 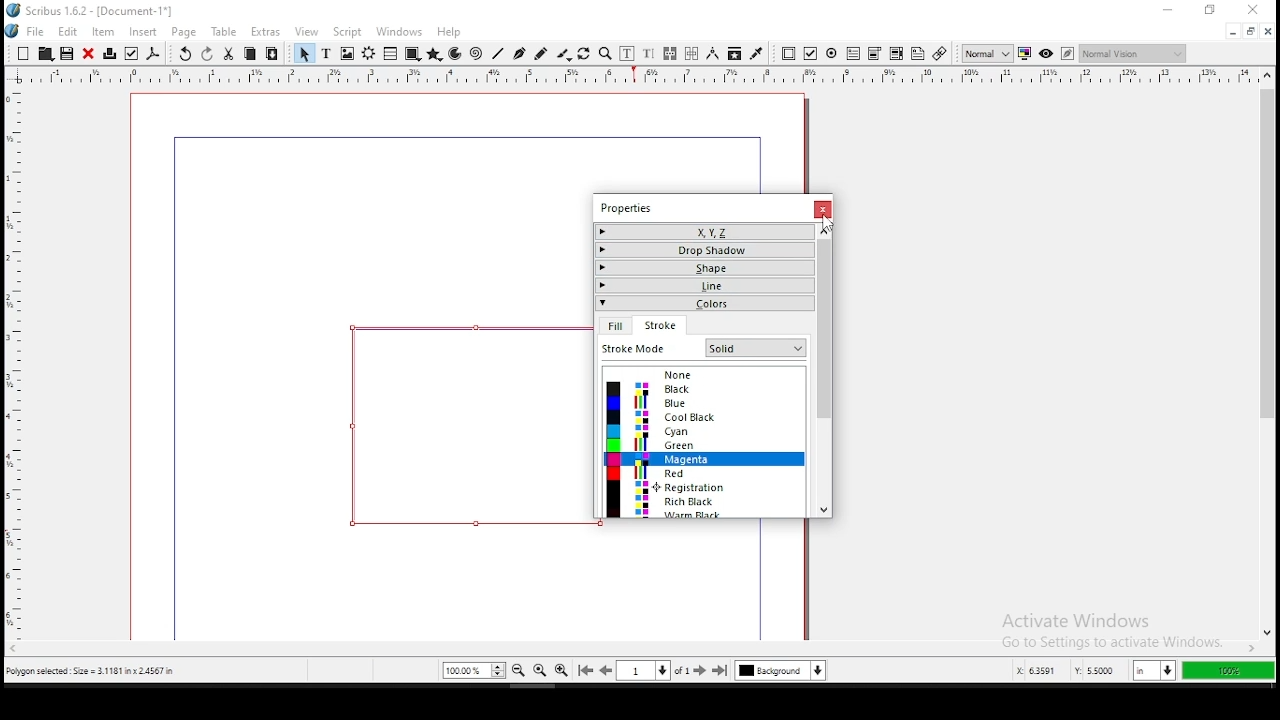 I want to click on polygon selected size= 3.1181 inch x 2.4567 in, so click(x=94, y=673).